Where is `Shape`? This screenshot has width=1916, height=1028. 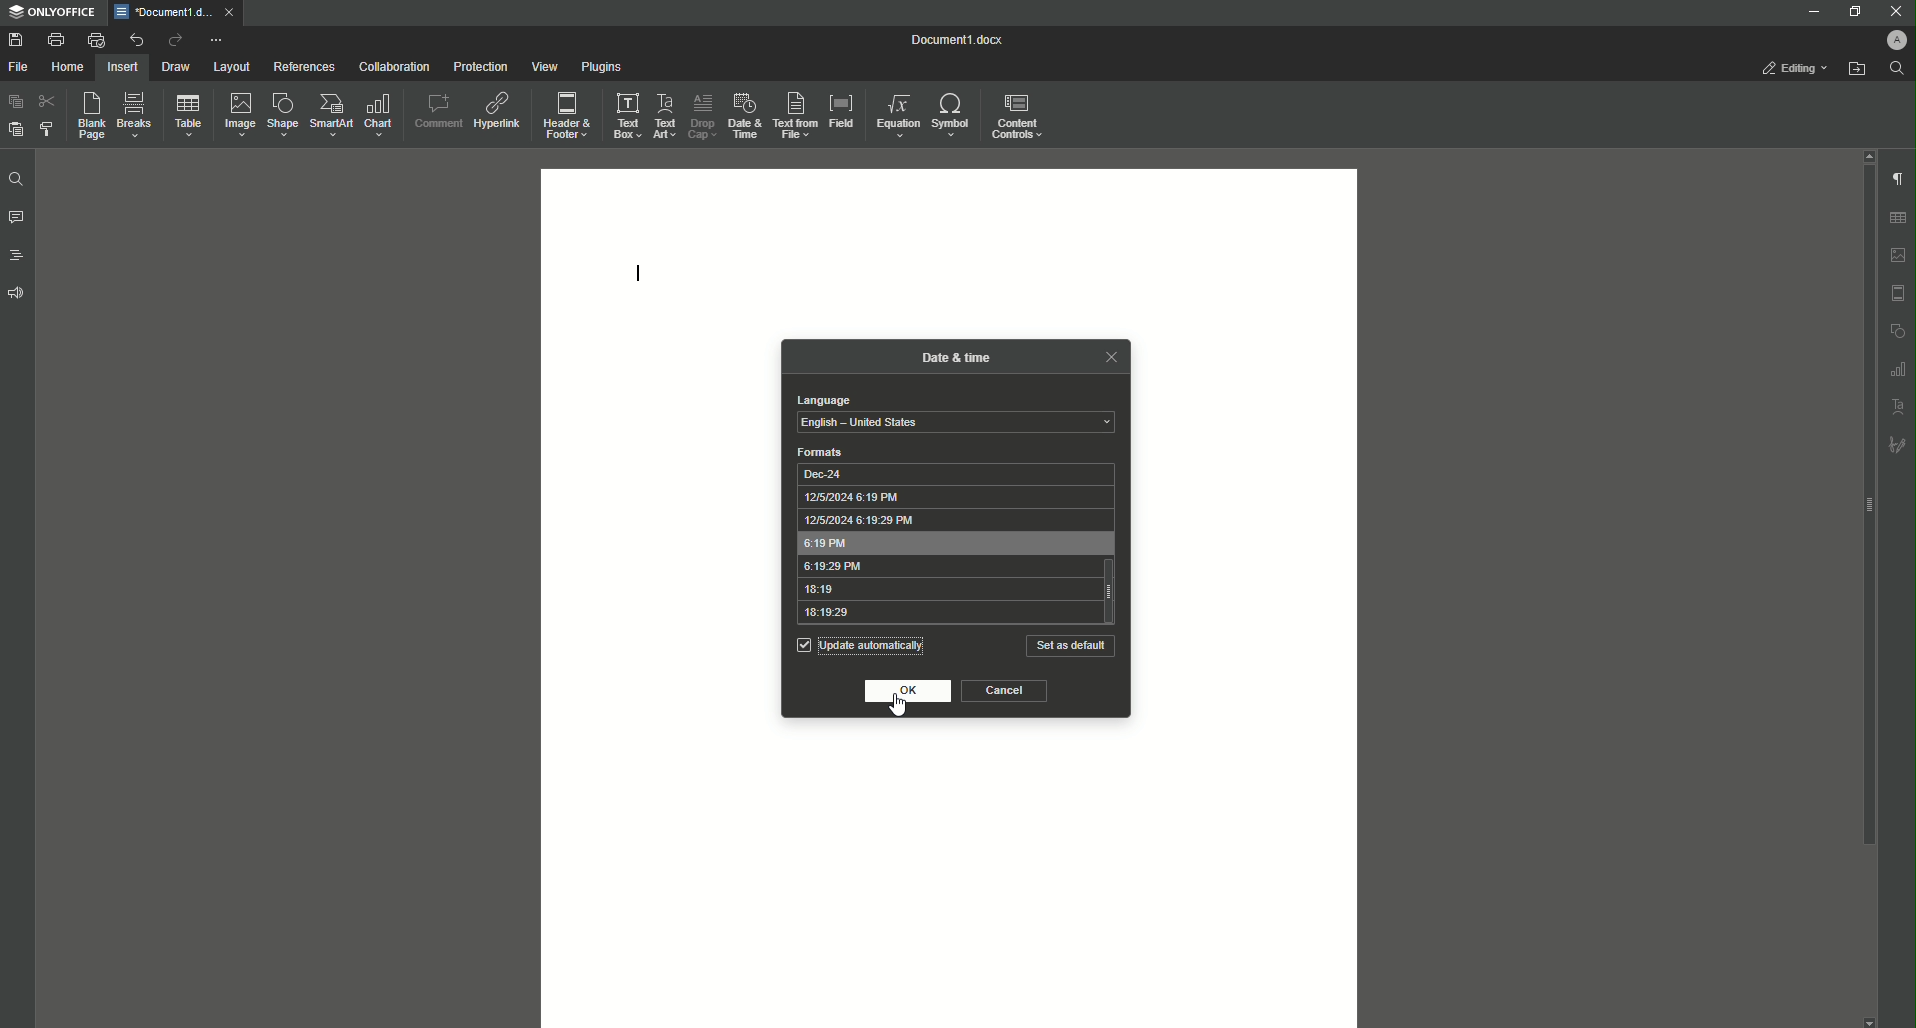
Shape is located at coordinates (279, 115).